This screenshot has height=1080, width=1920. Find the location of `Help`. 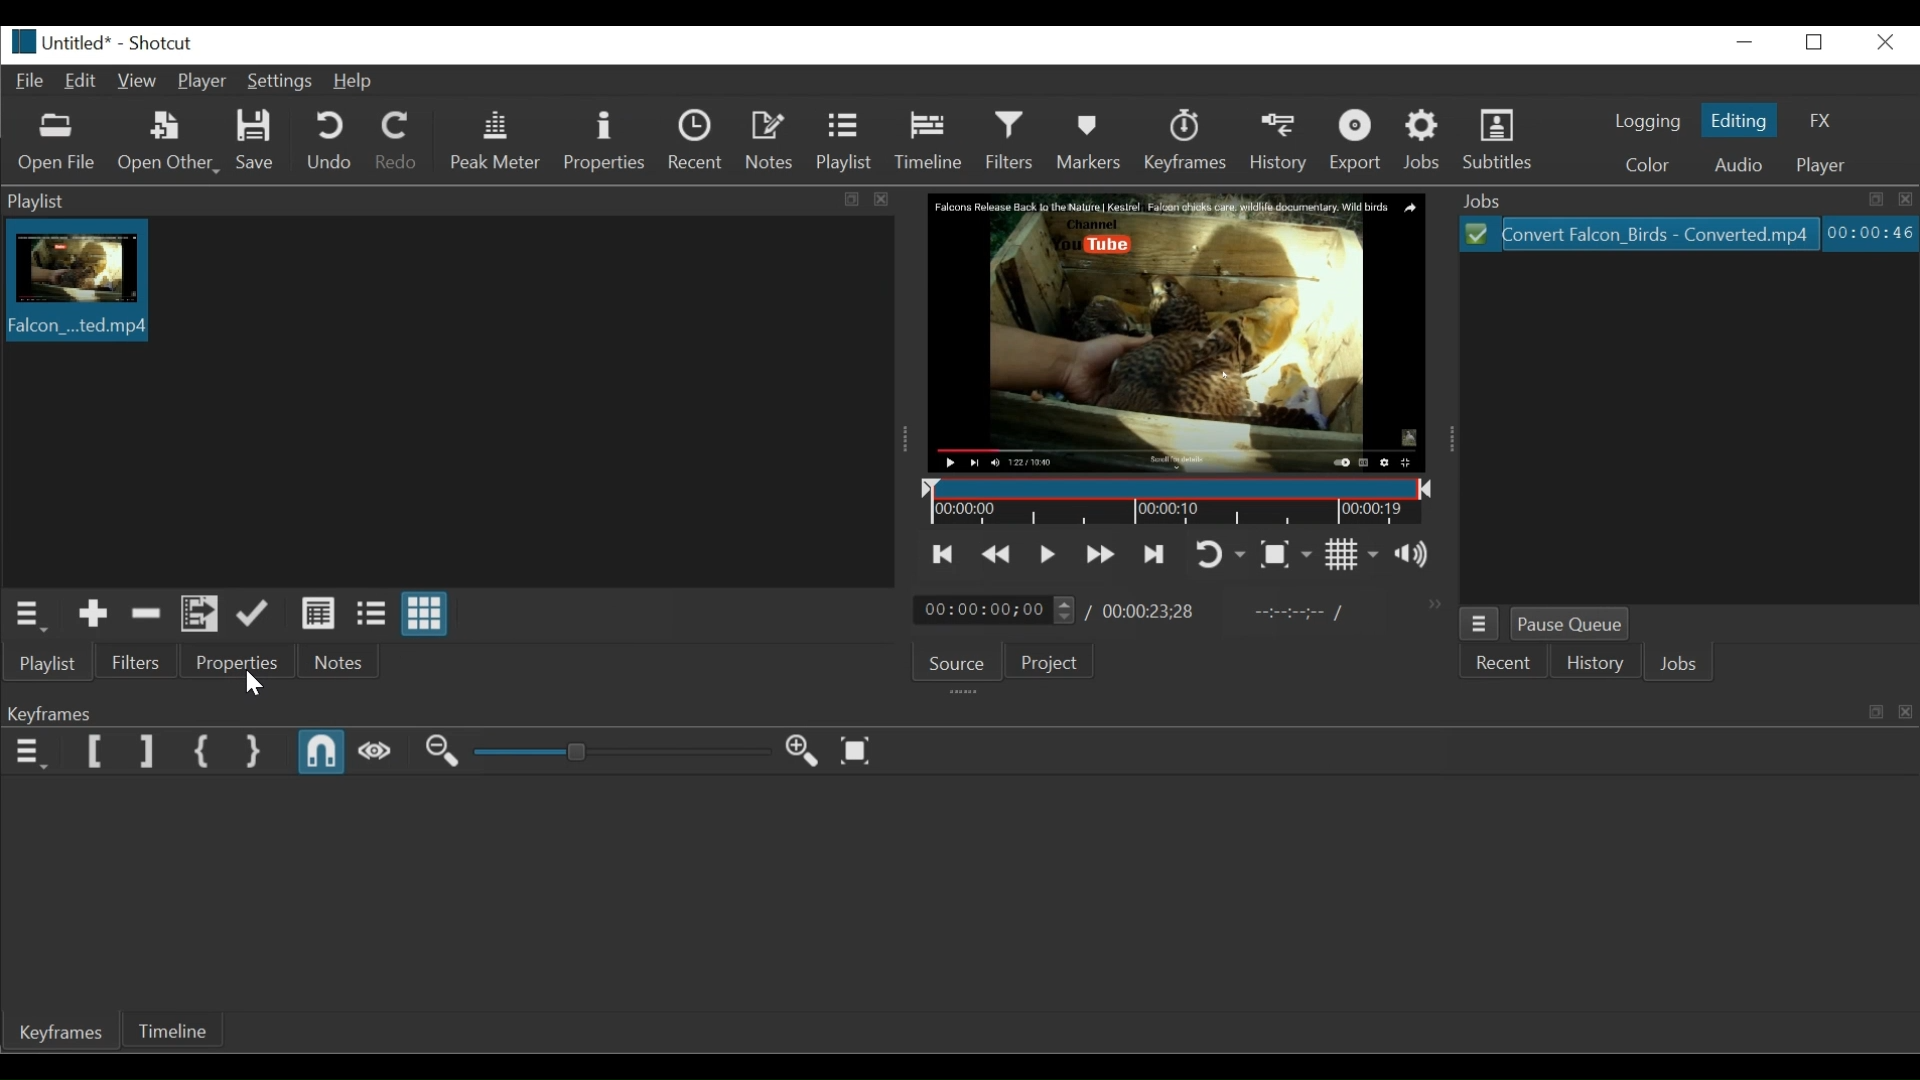

Help is located at coordinates (353, 83).